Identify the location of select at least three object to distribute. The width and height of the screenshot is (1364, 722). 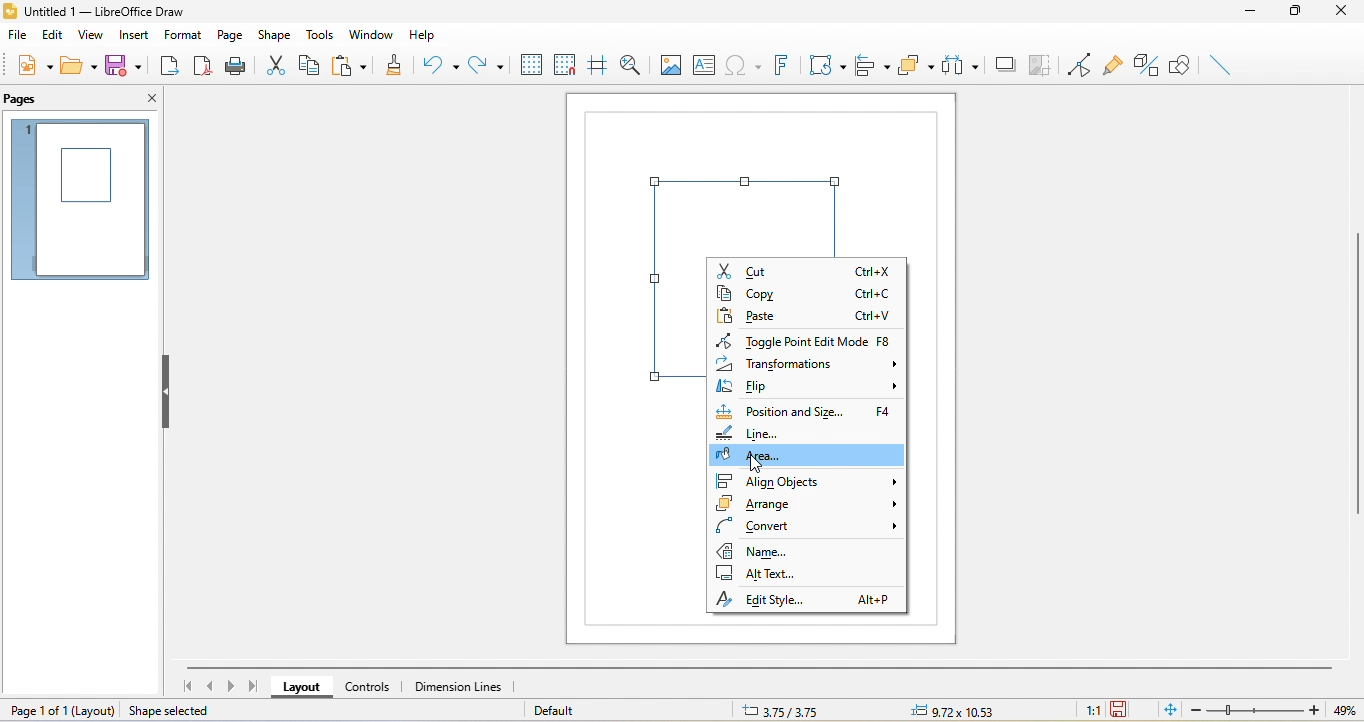
(962, 66).